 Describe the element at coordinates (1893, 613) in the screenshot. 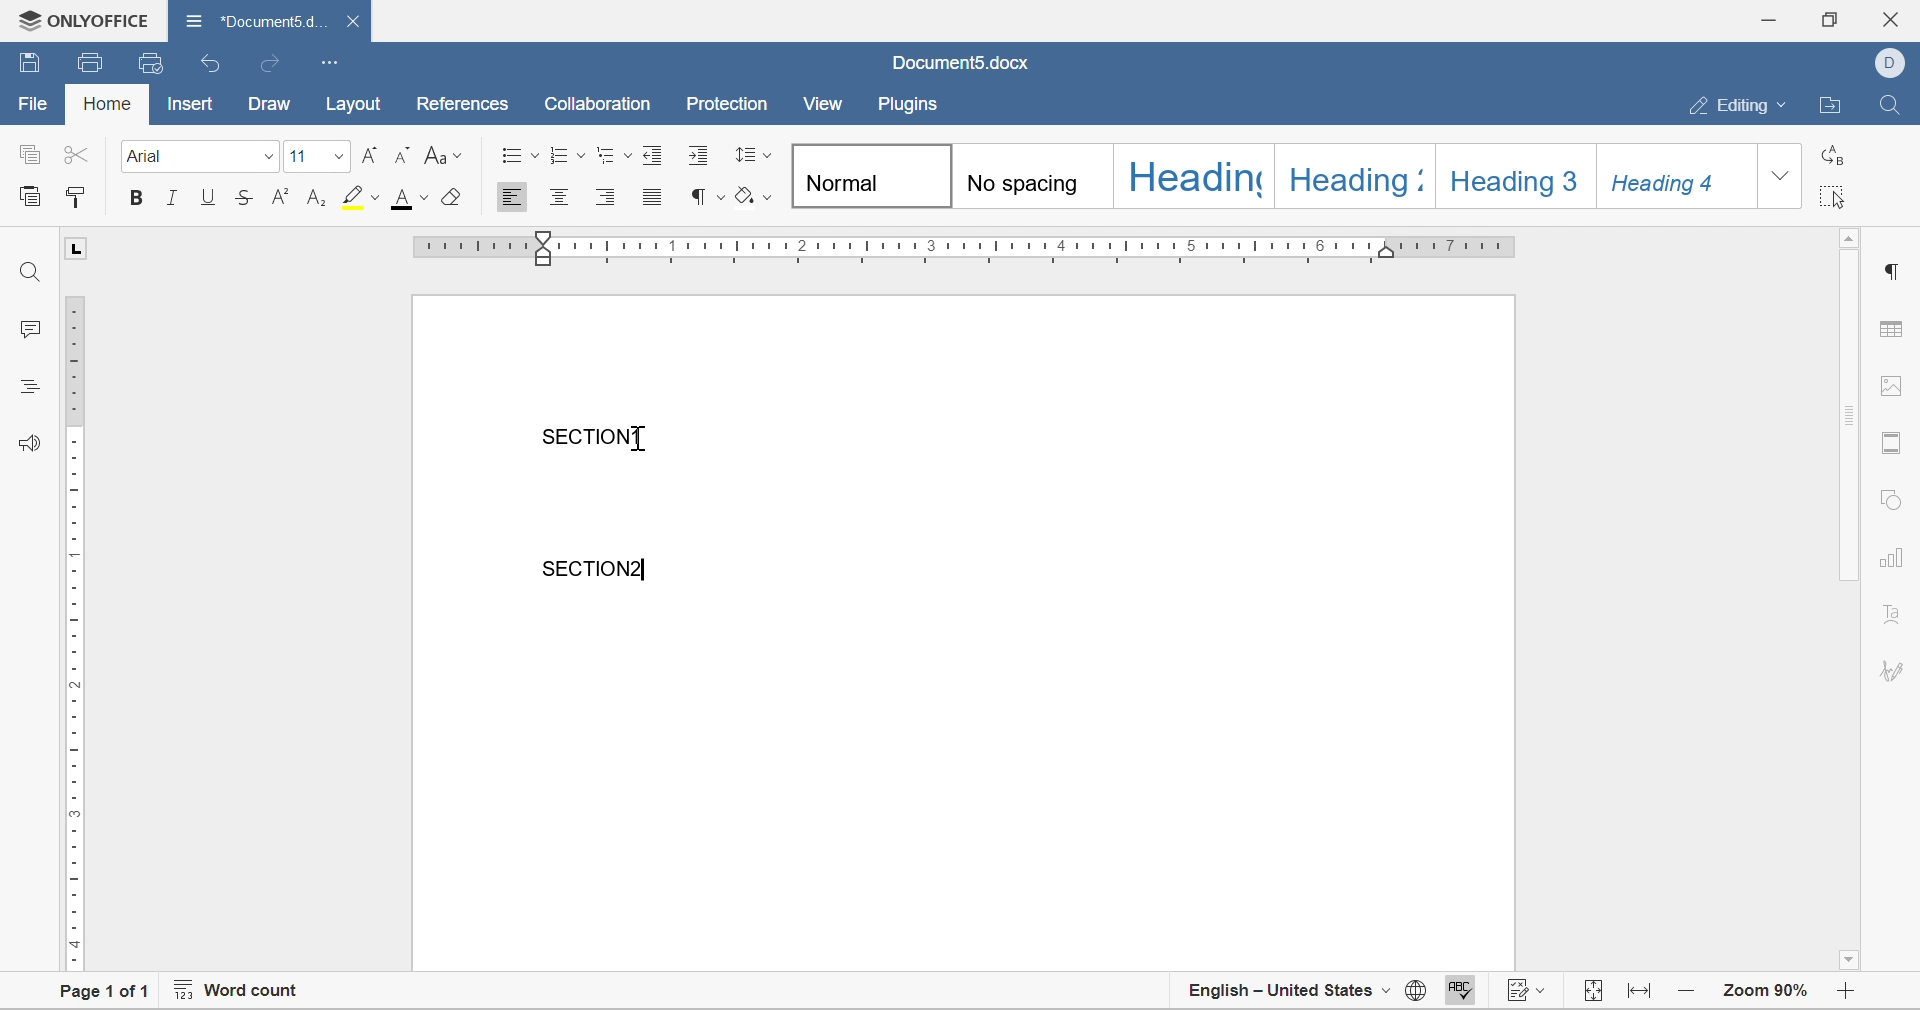

I see `text art settings` at that location.